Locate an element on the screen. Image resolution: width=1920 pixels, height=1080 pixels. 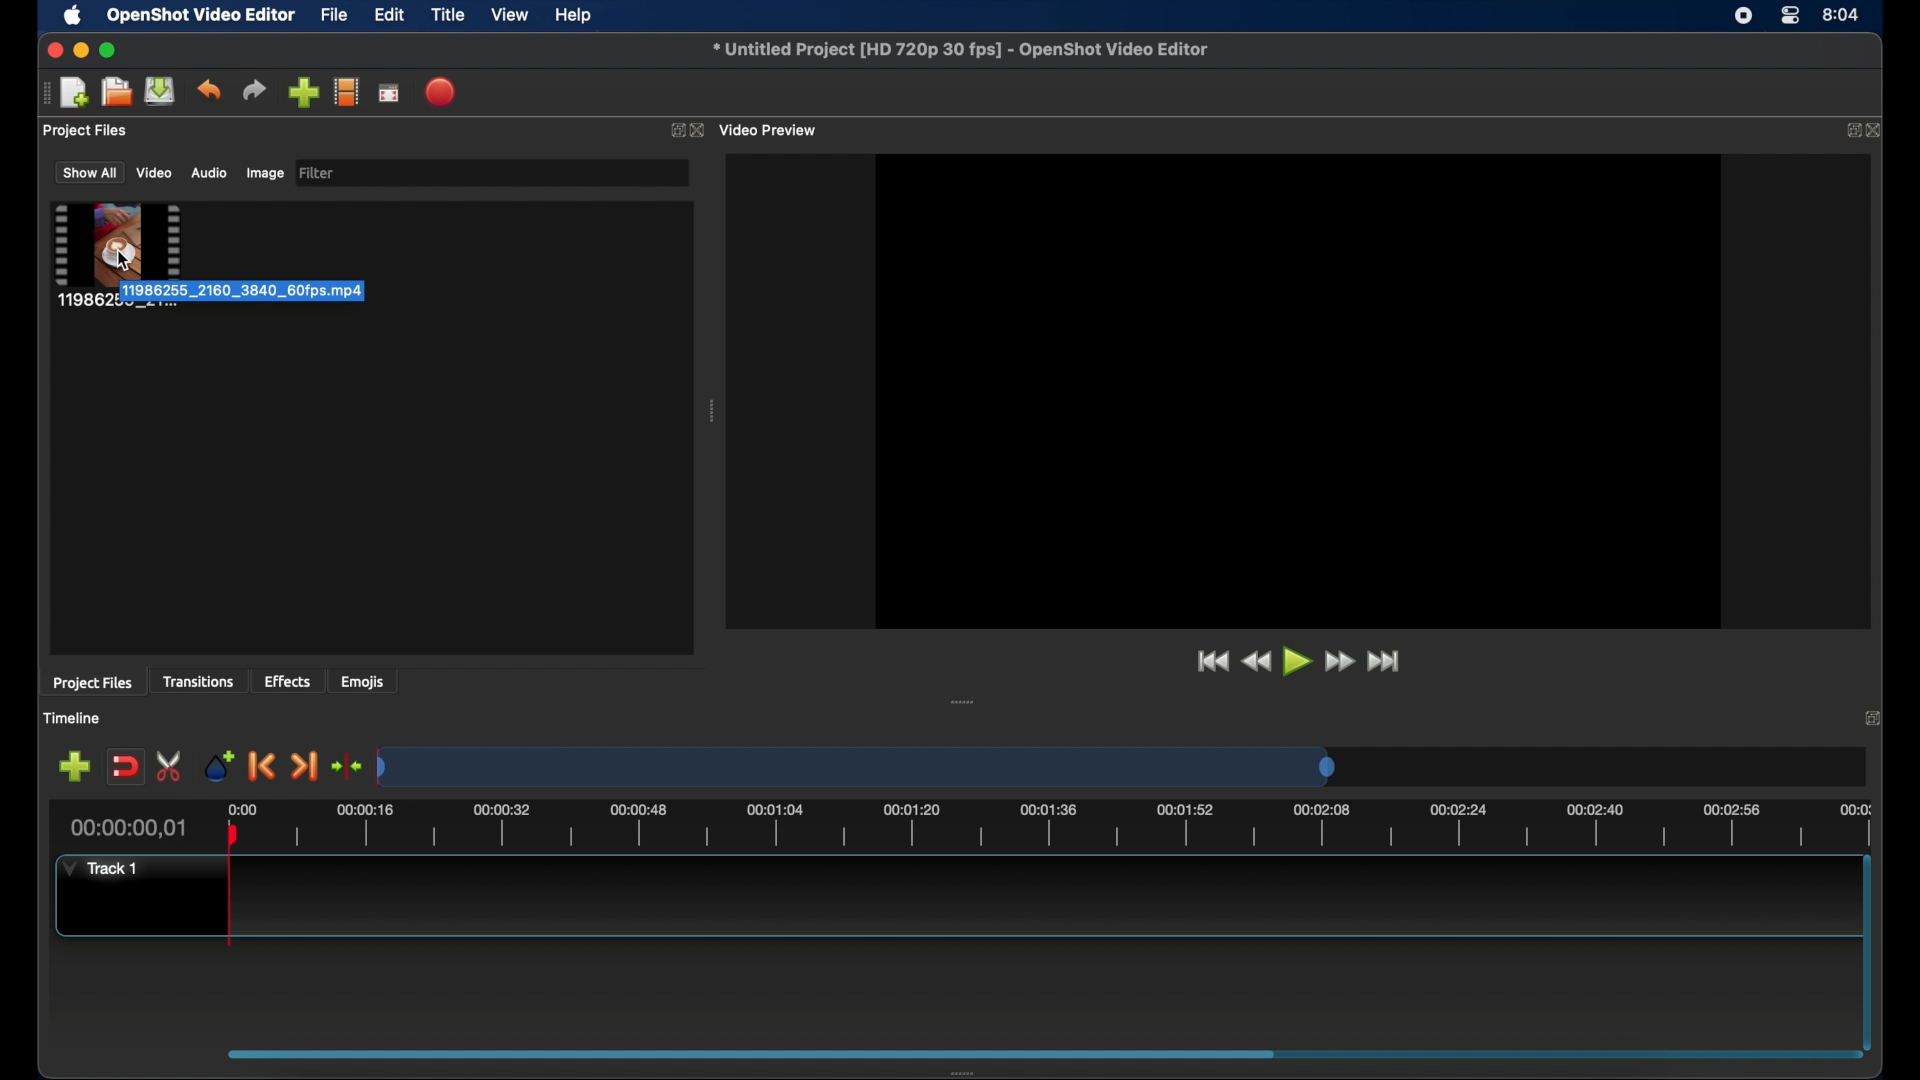
minimize is located at coordinates (81, 50).